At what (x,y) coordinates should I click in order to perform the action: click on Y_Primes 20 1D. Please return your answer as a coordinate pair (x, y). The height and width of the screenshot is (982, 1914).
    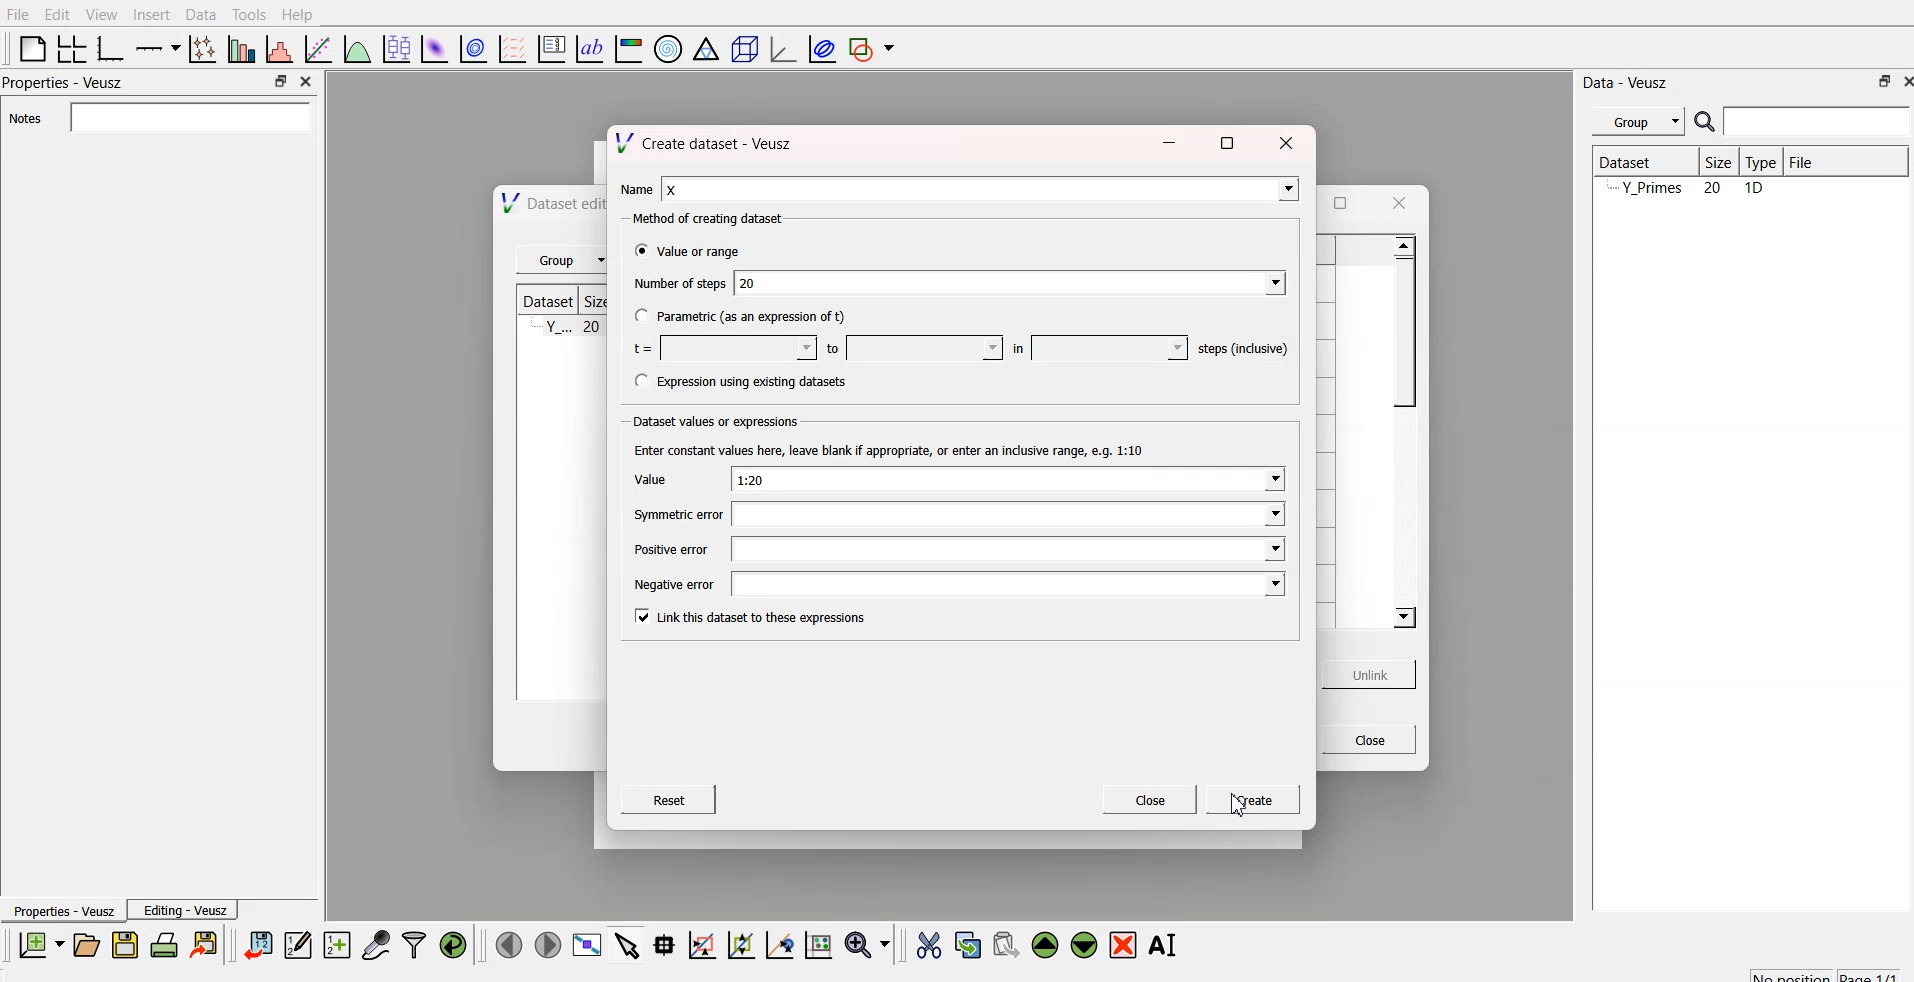
    Looking at the image, I should click on (1682, 189).